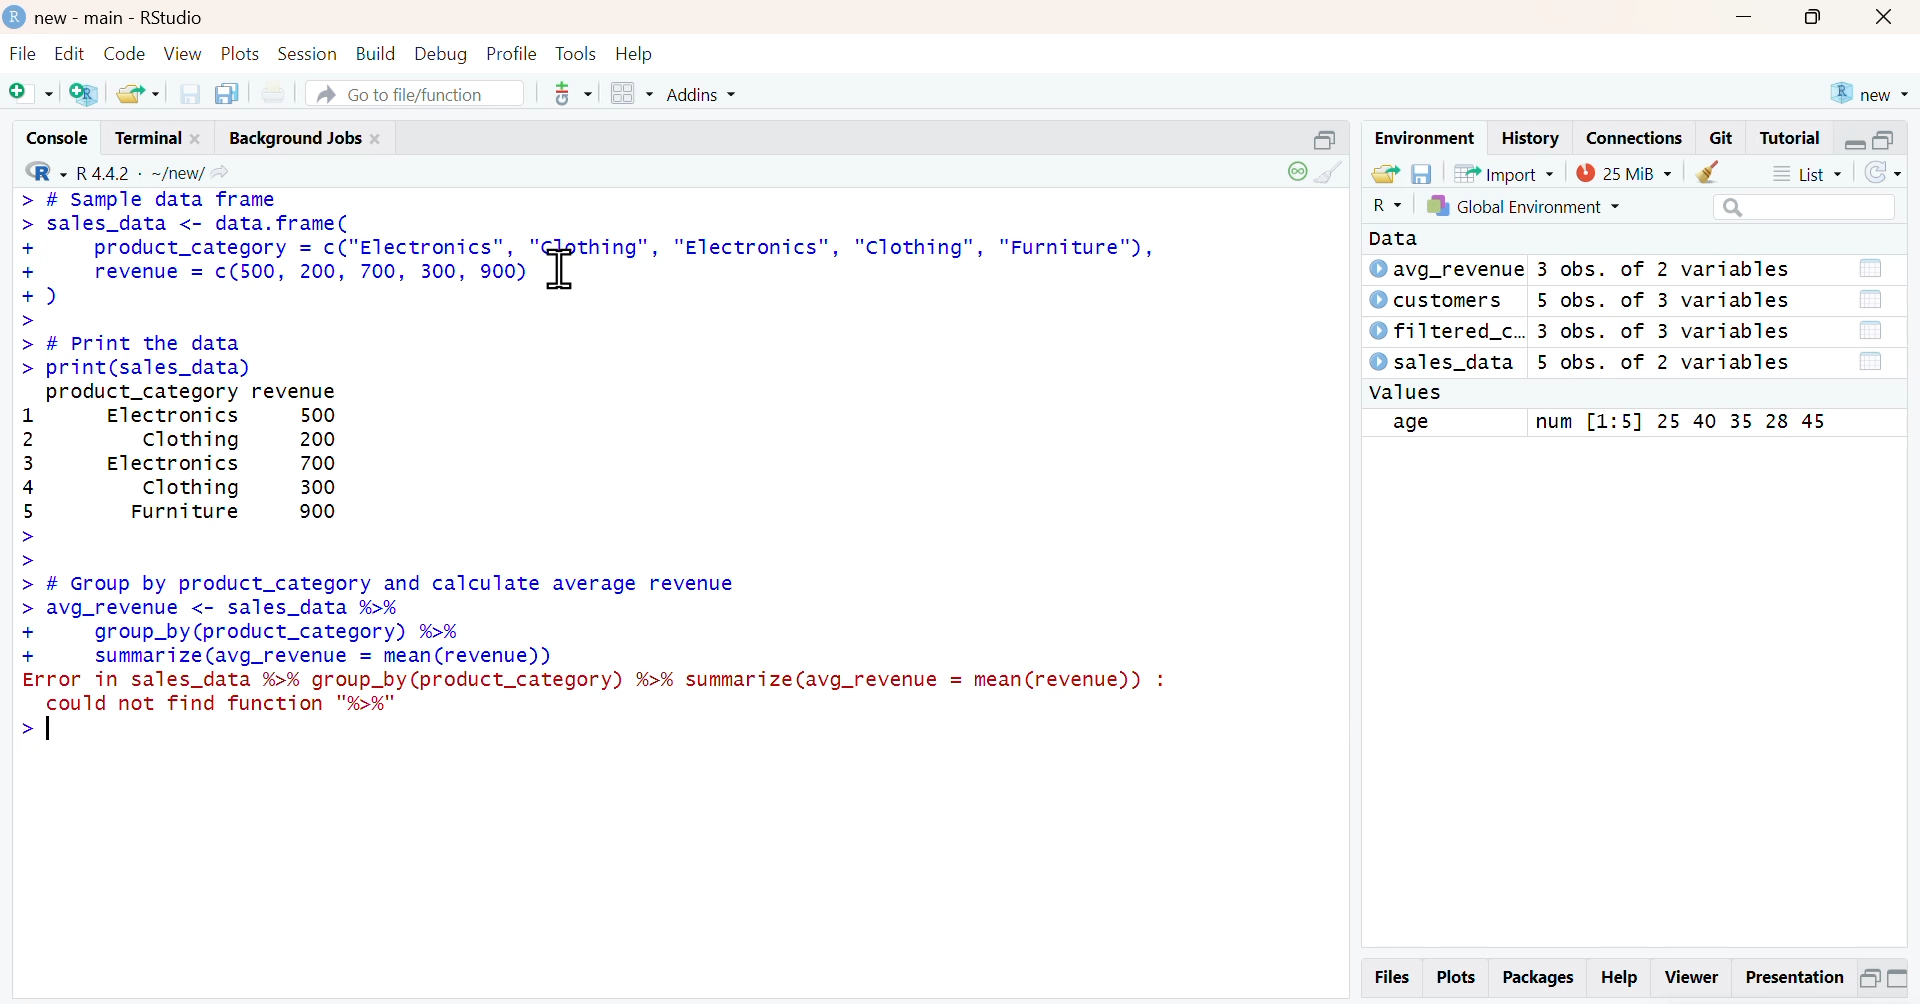  Describe the element at coordinates (154, 172) in the screenshot. I see `R 4.4.2 . ~/new/` at that location.